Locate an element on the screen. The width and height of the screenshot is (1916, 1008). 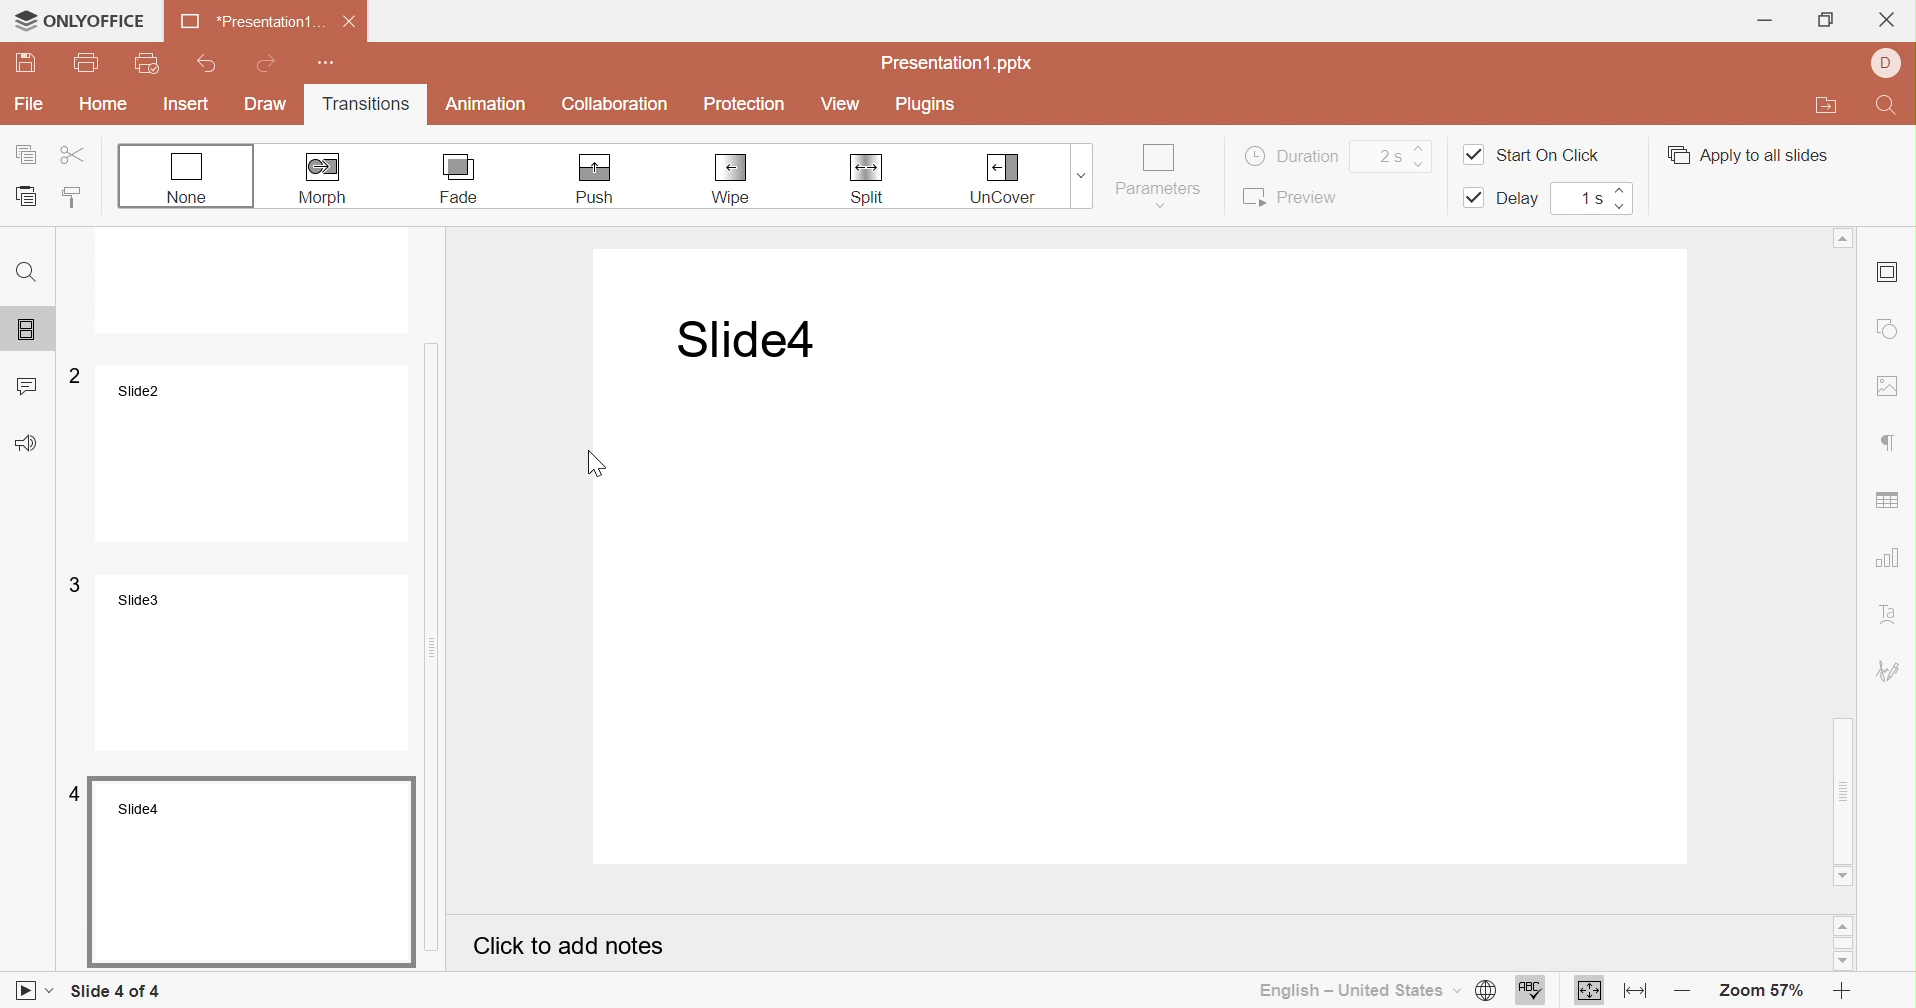
Insert is located at coordinates (187, 104).